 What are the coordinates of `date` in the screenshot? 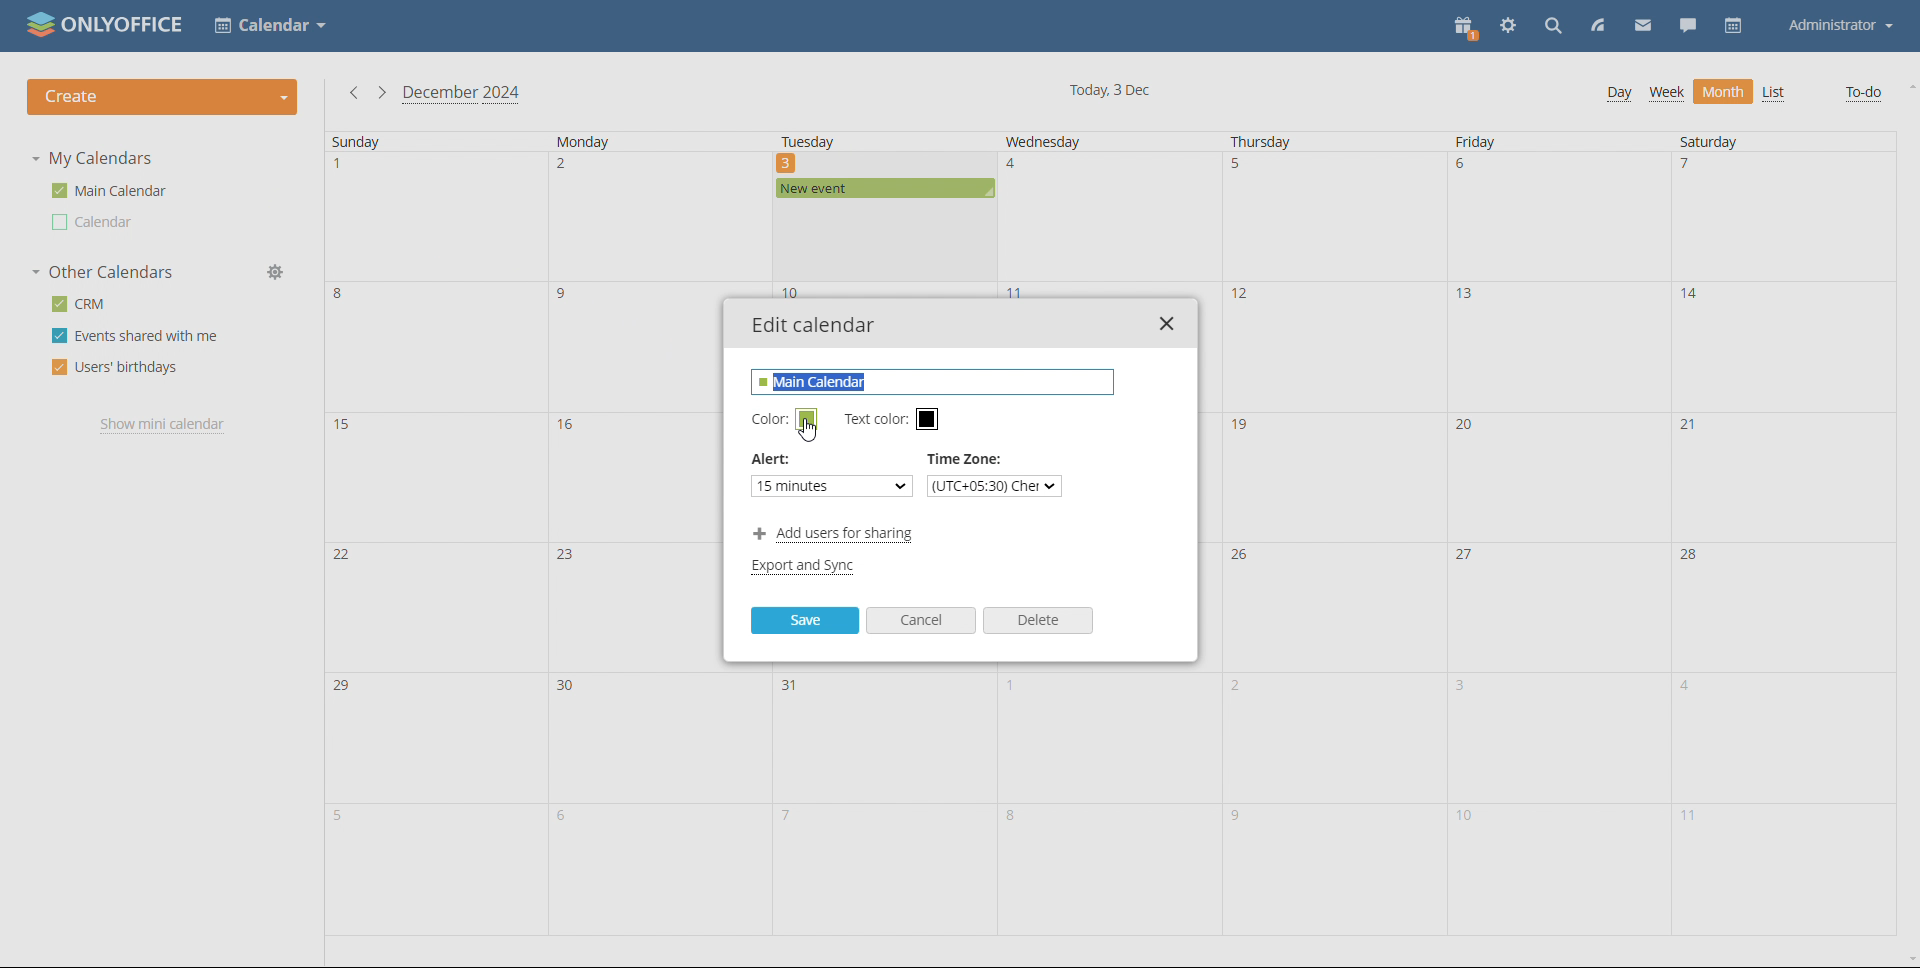 It's located at (1783, 476).